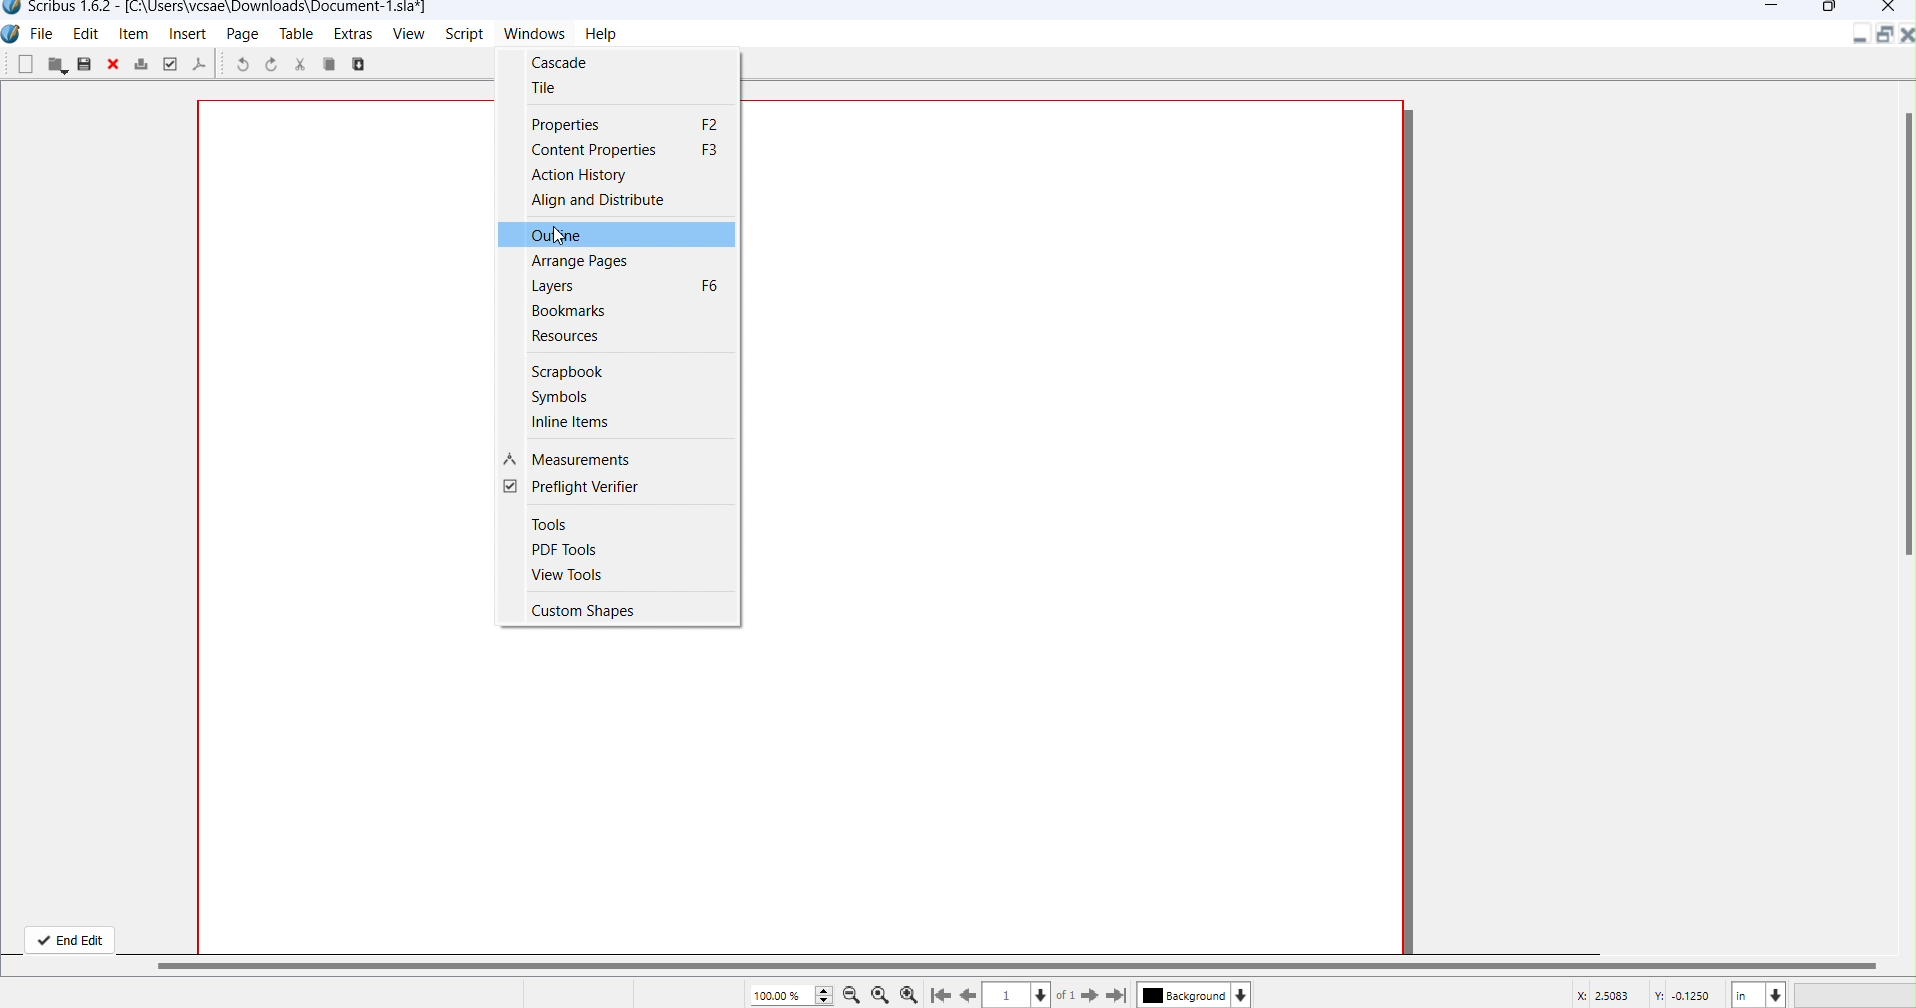 Image resolution: width=1916 pixels, height=1008 pixels. I want to click on Outlime, so click(566, 236).